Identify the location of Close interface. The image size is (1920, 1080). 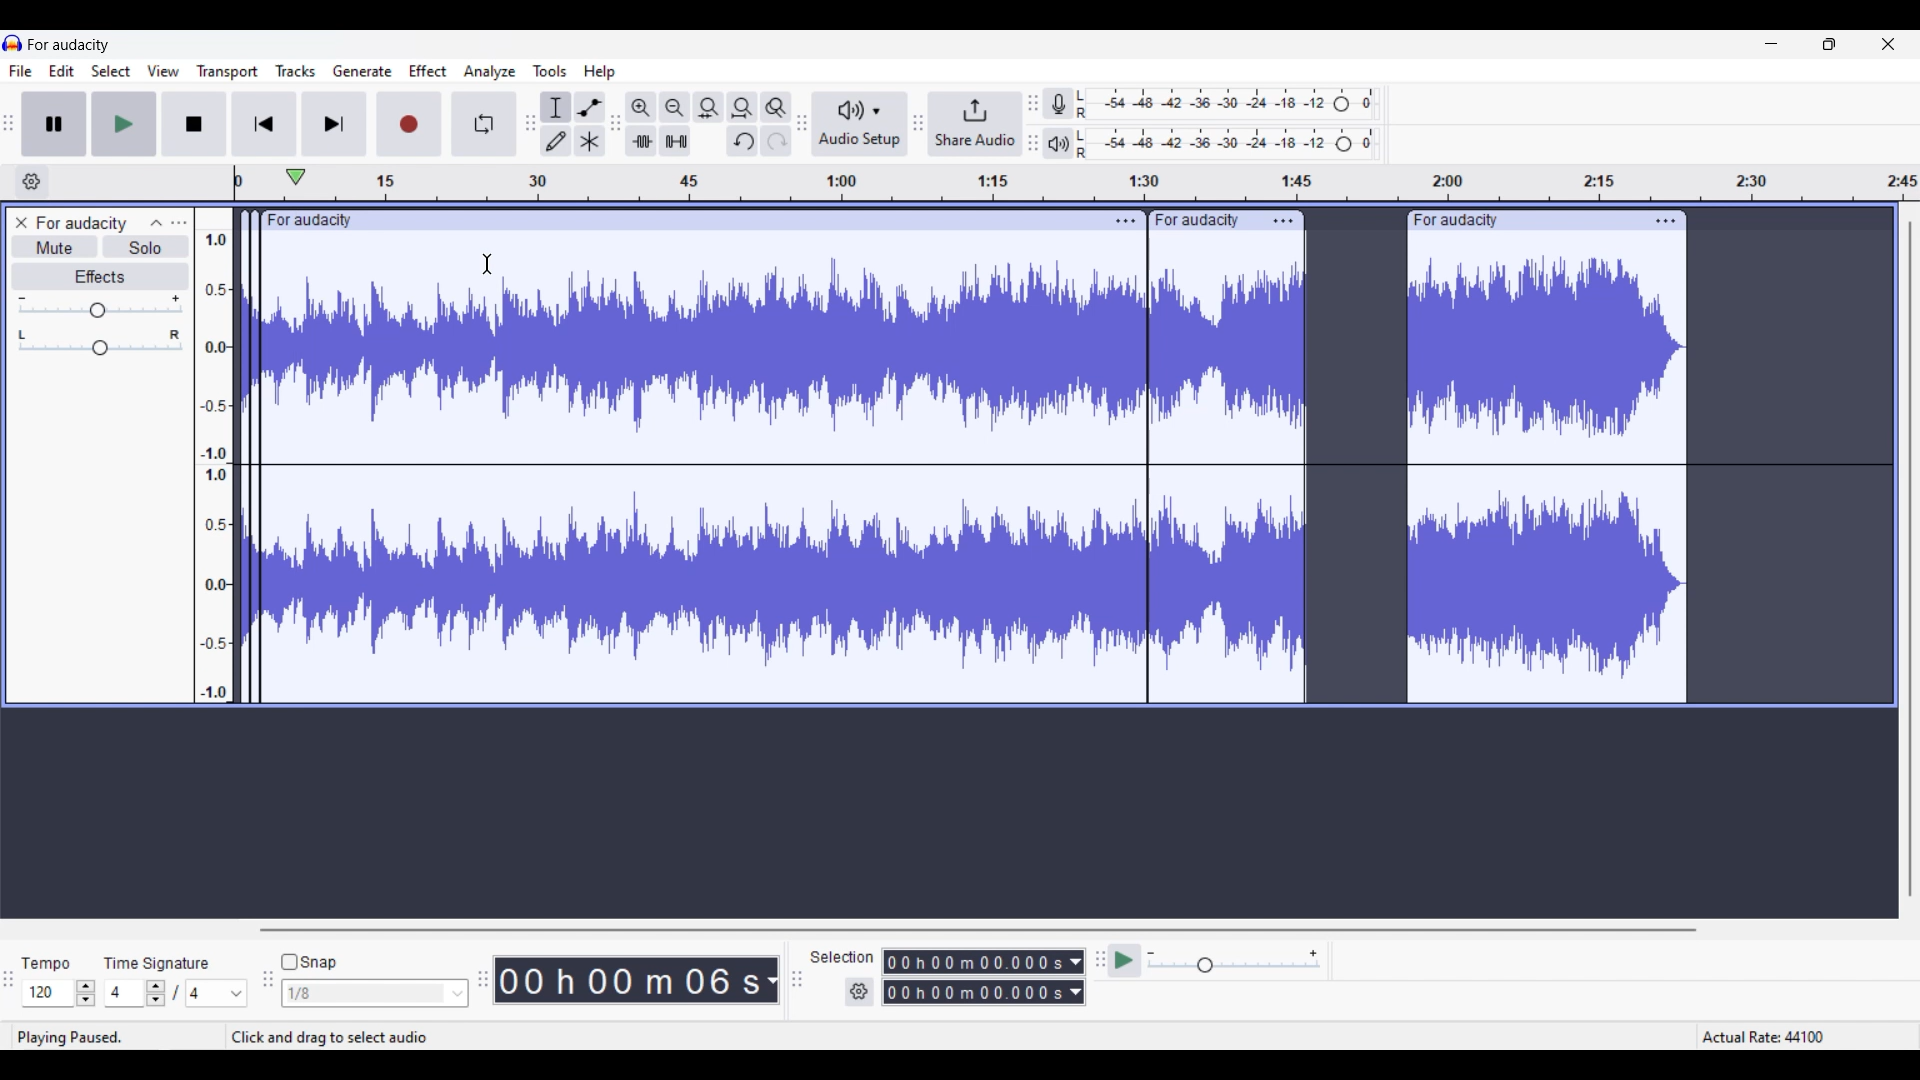
(1889, 44).